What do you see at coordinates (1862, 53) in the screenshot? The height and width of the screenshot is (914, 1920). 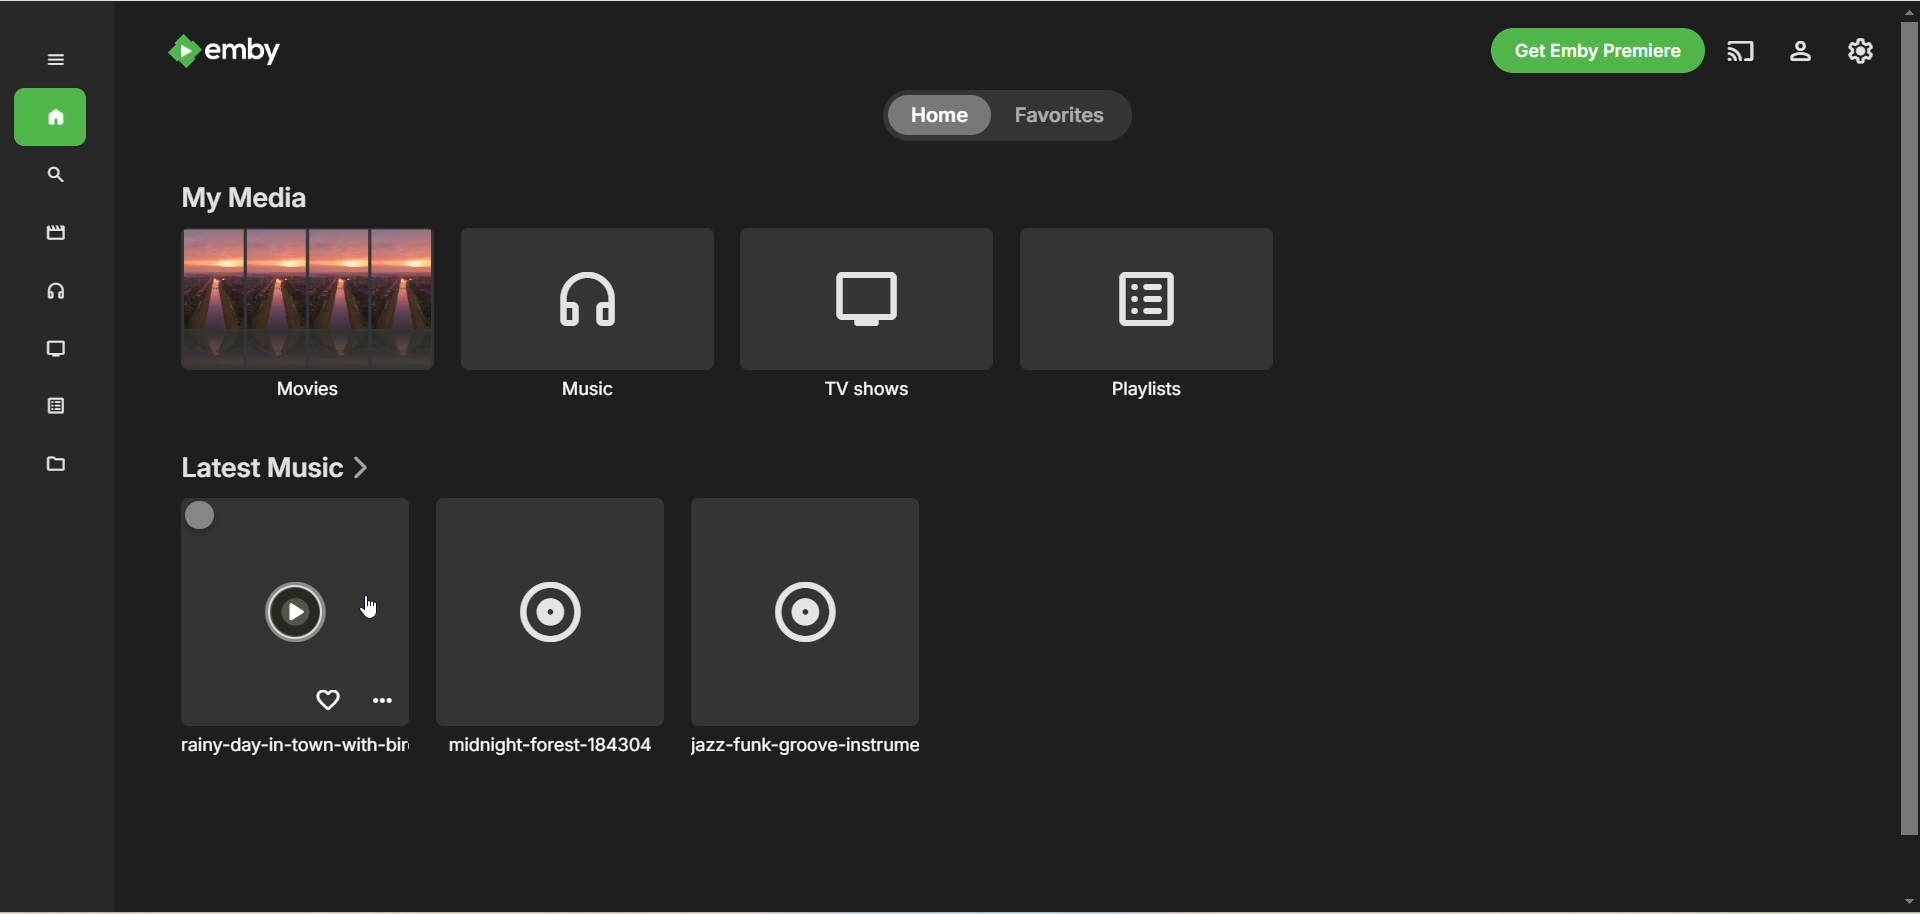 I see `settings` at bounding box center [1862, 53].